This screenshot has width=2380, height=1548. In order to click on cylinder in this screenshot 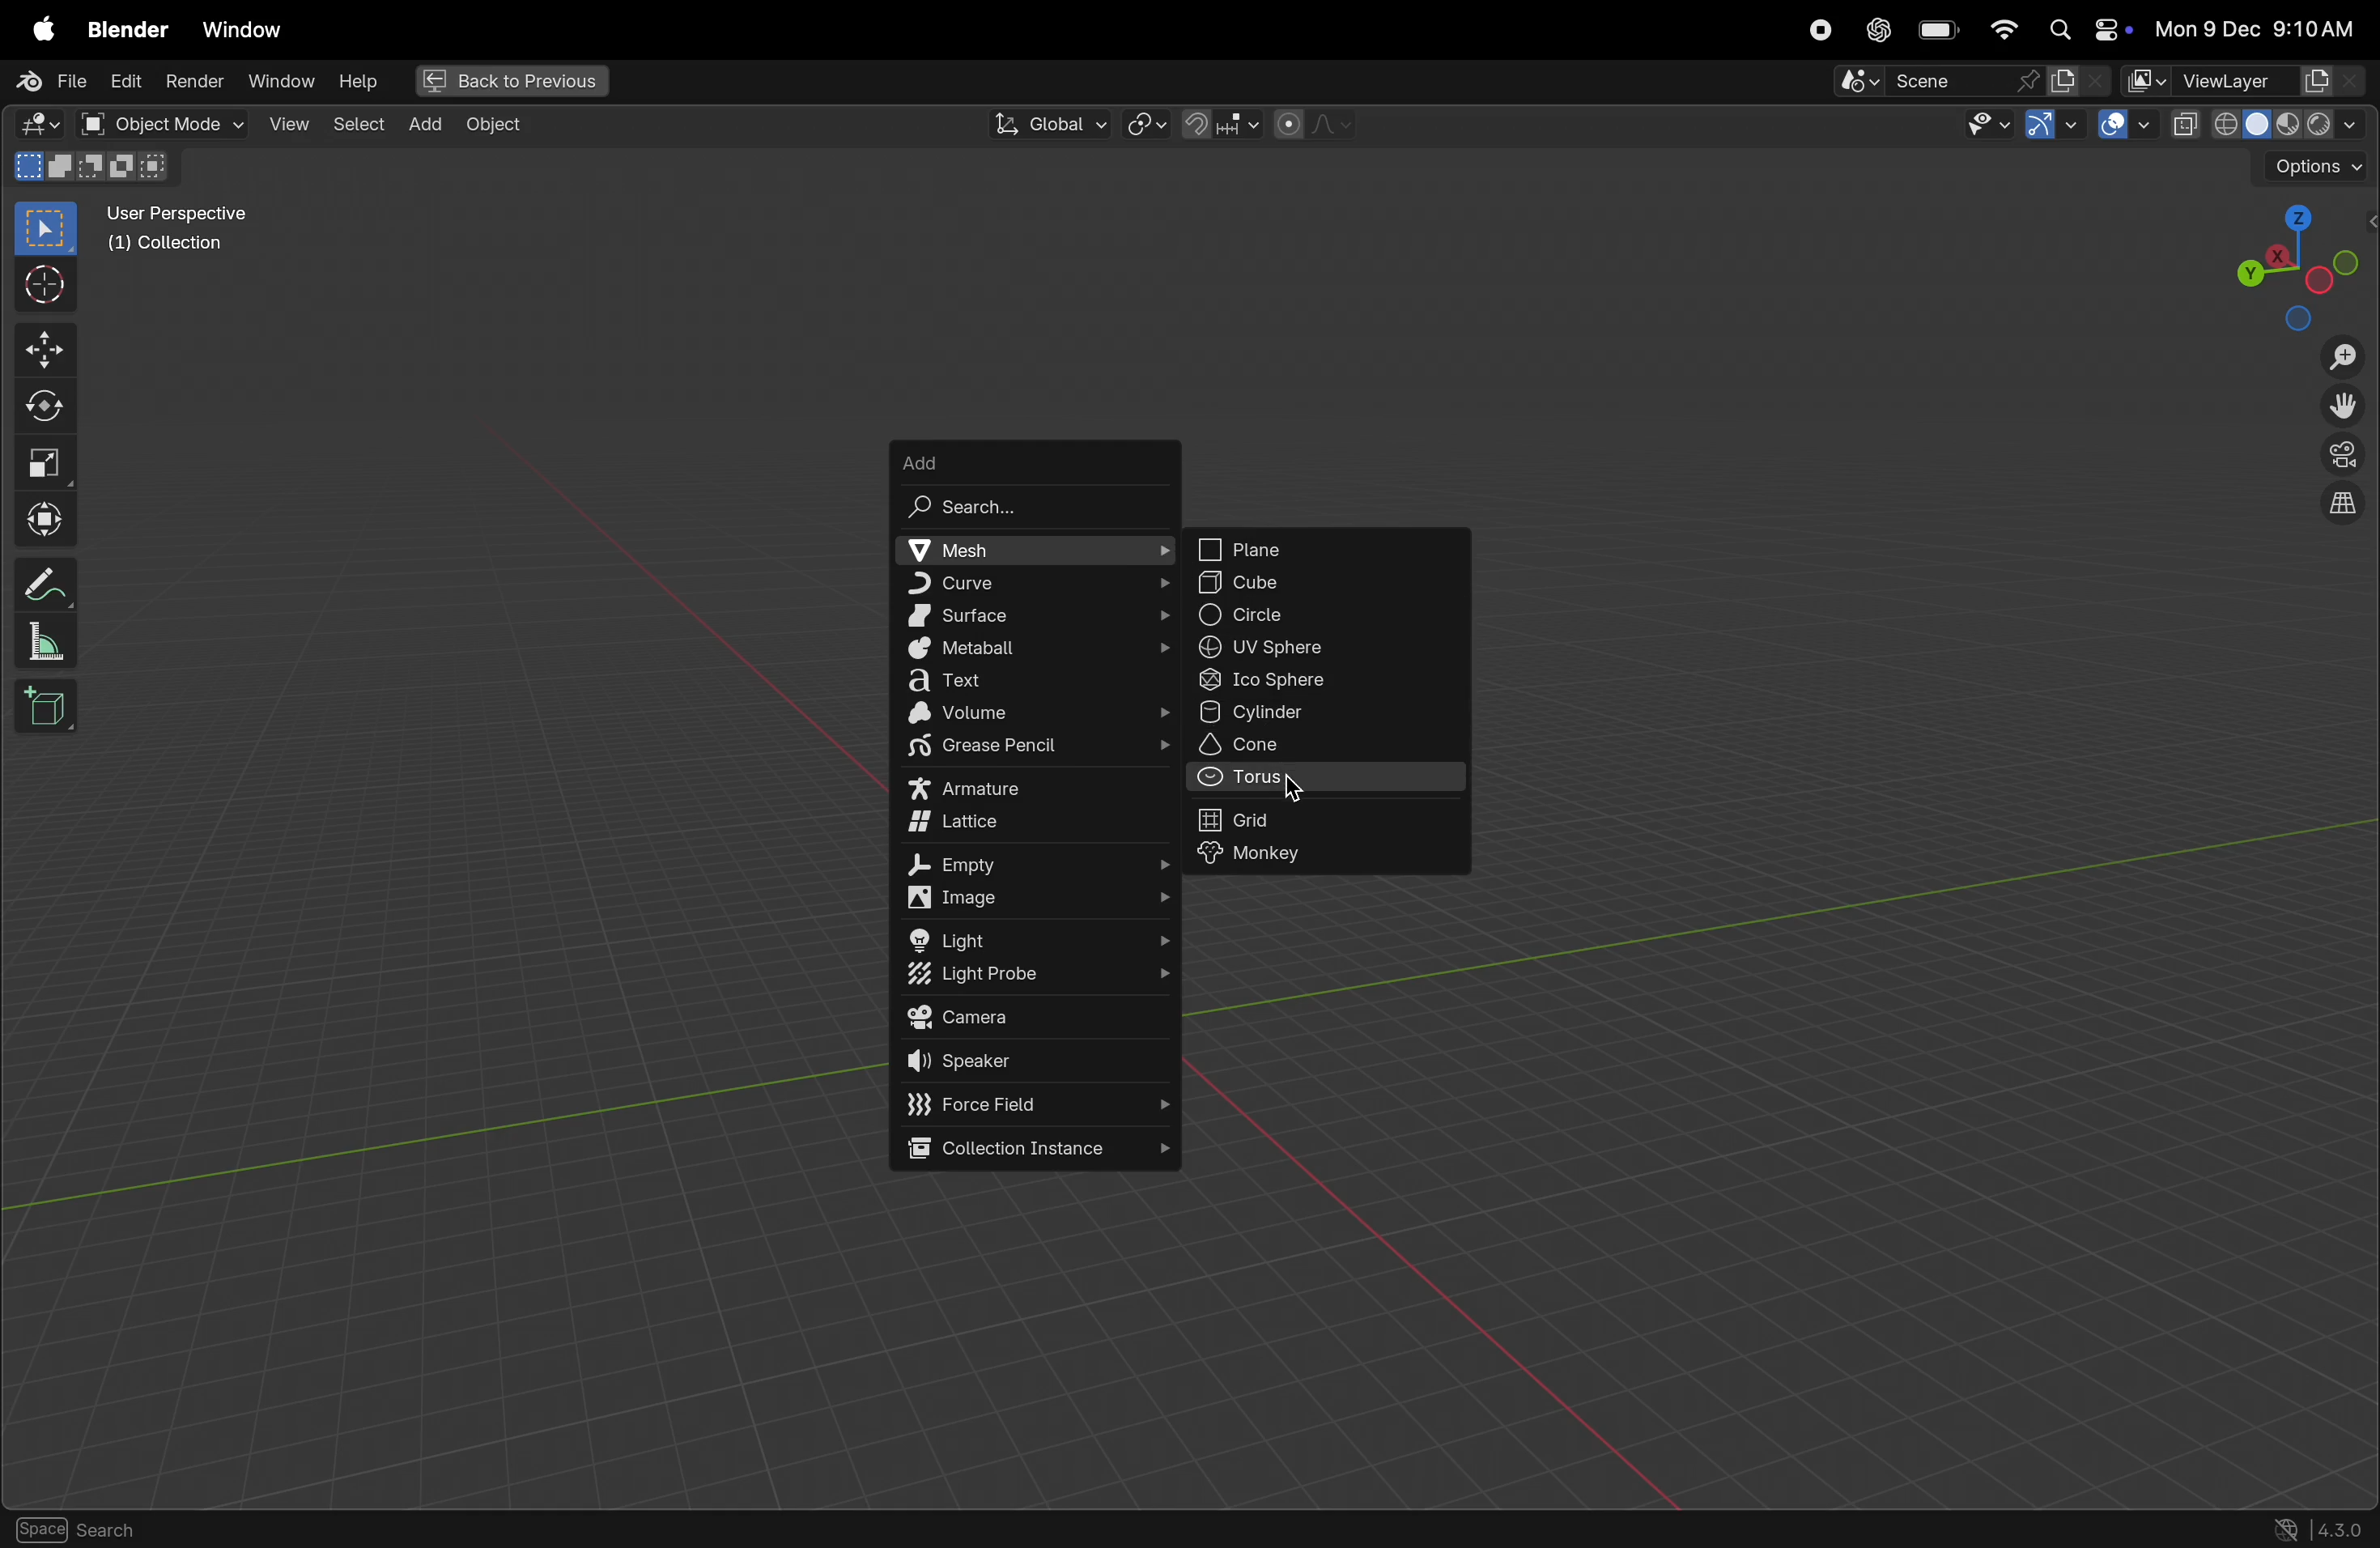, I will do `click(1327, 714)`.